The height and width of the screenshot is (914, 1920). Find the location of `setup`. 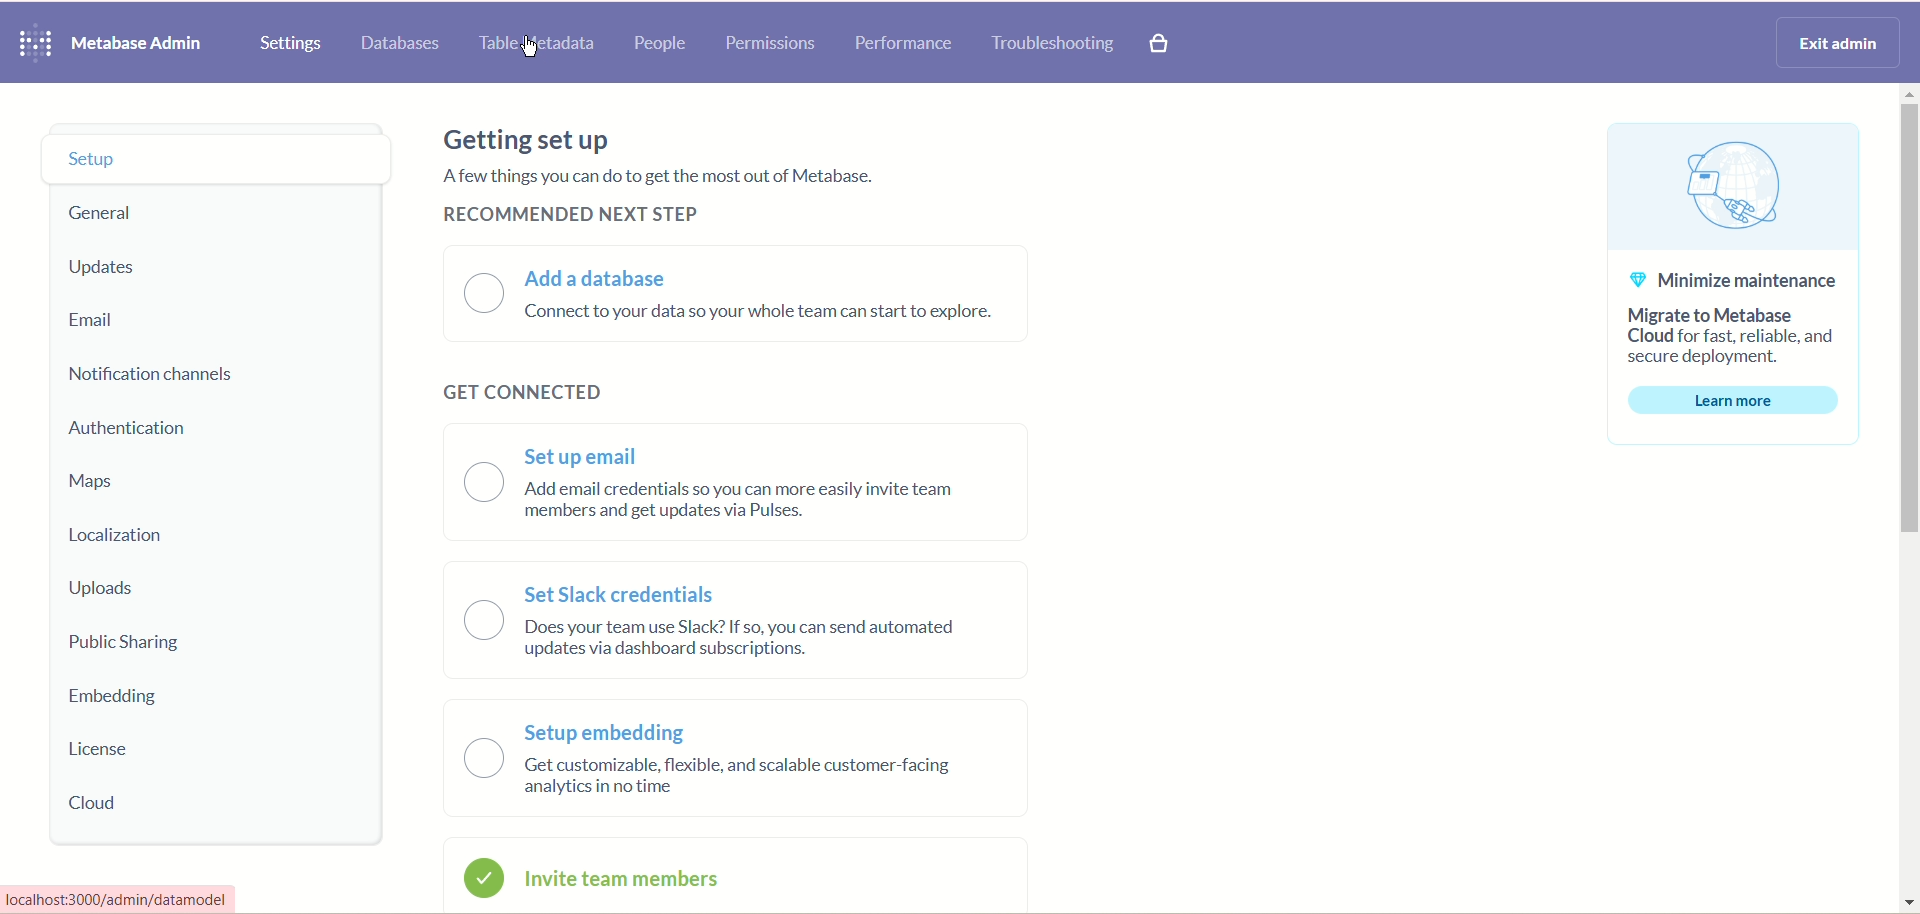

setup is located at coordinates (219, 162).